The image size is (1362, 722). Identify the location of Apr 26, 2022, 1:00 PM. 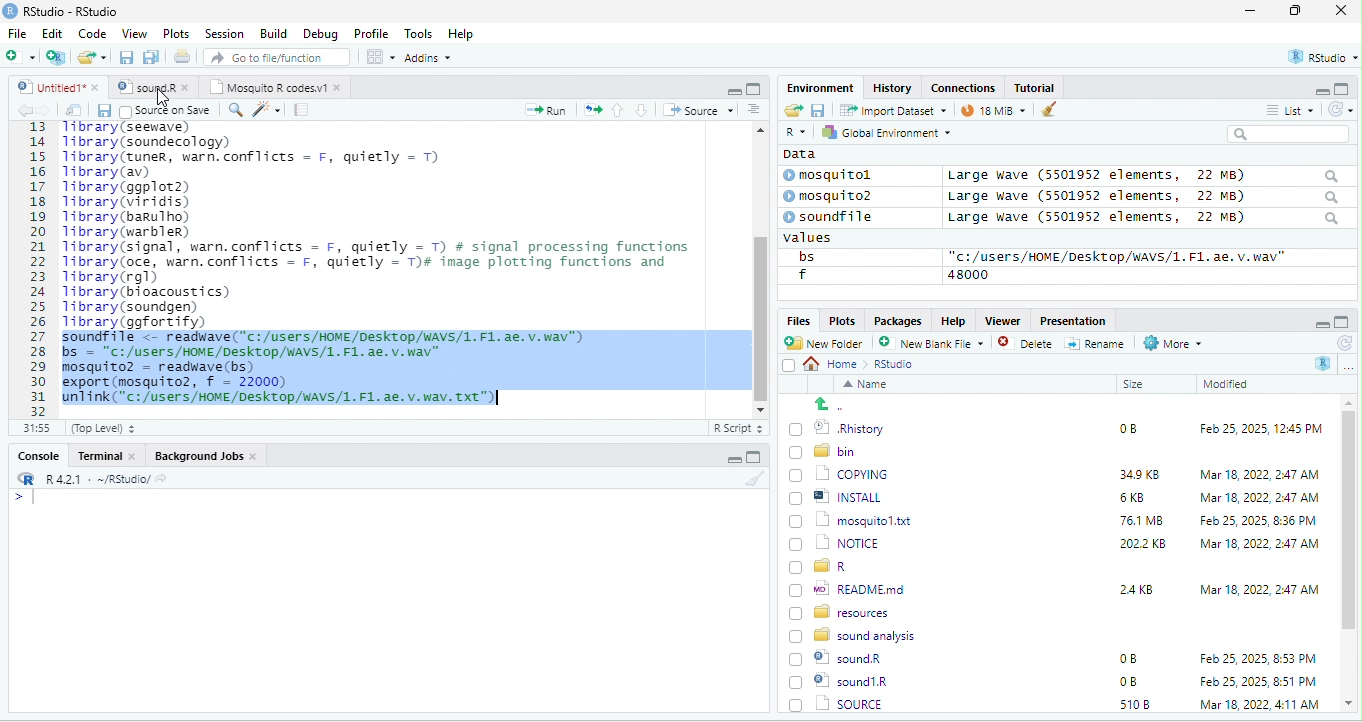
(1260, 706).